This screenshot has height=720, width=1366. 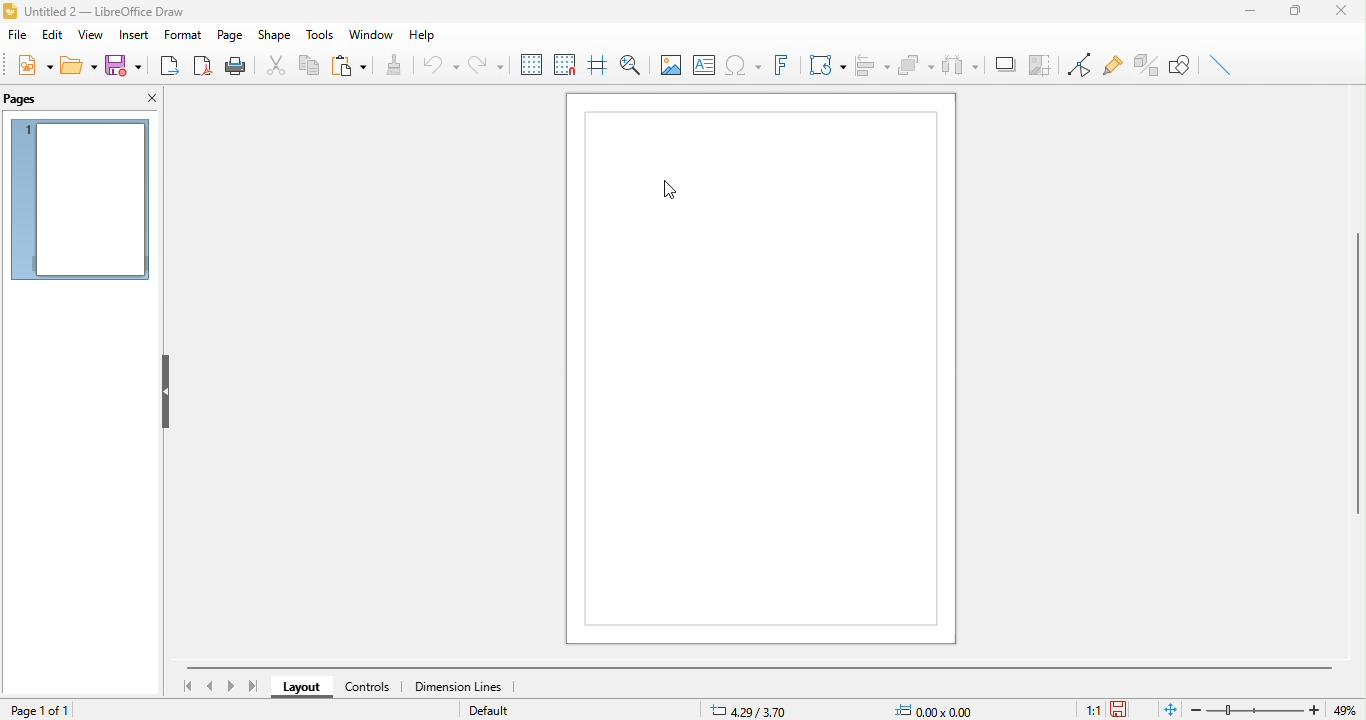 What do you see at coordinates (276, 67) in the screenshot?
I see `cut` at bounding box center [276, 67].